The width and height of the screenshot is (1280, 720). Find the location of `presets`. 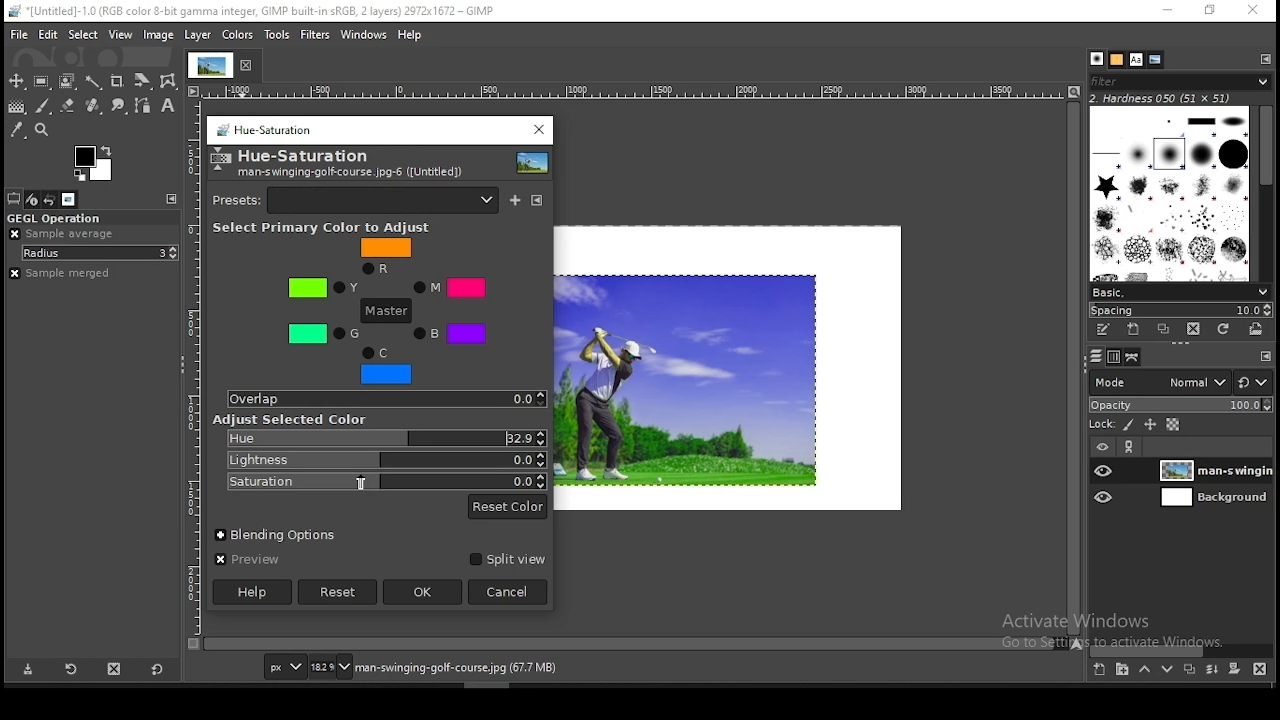

presets is located at coordinates (355, 200).